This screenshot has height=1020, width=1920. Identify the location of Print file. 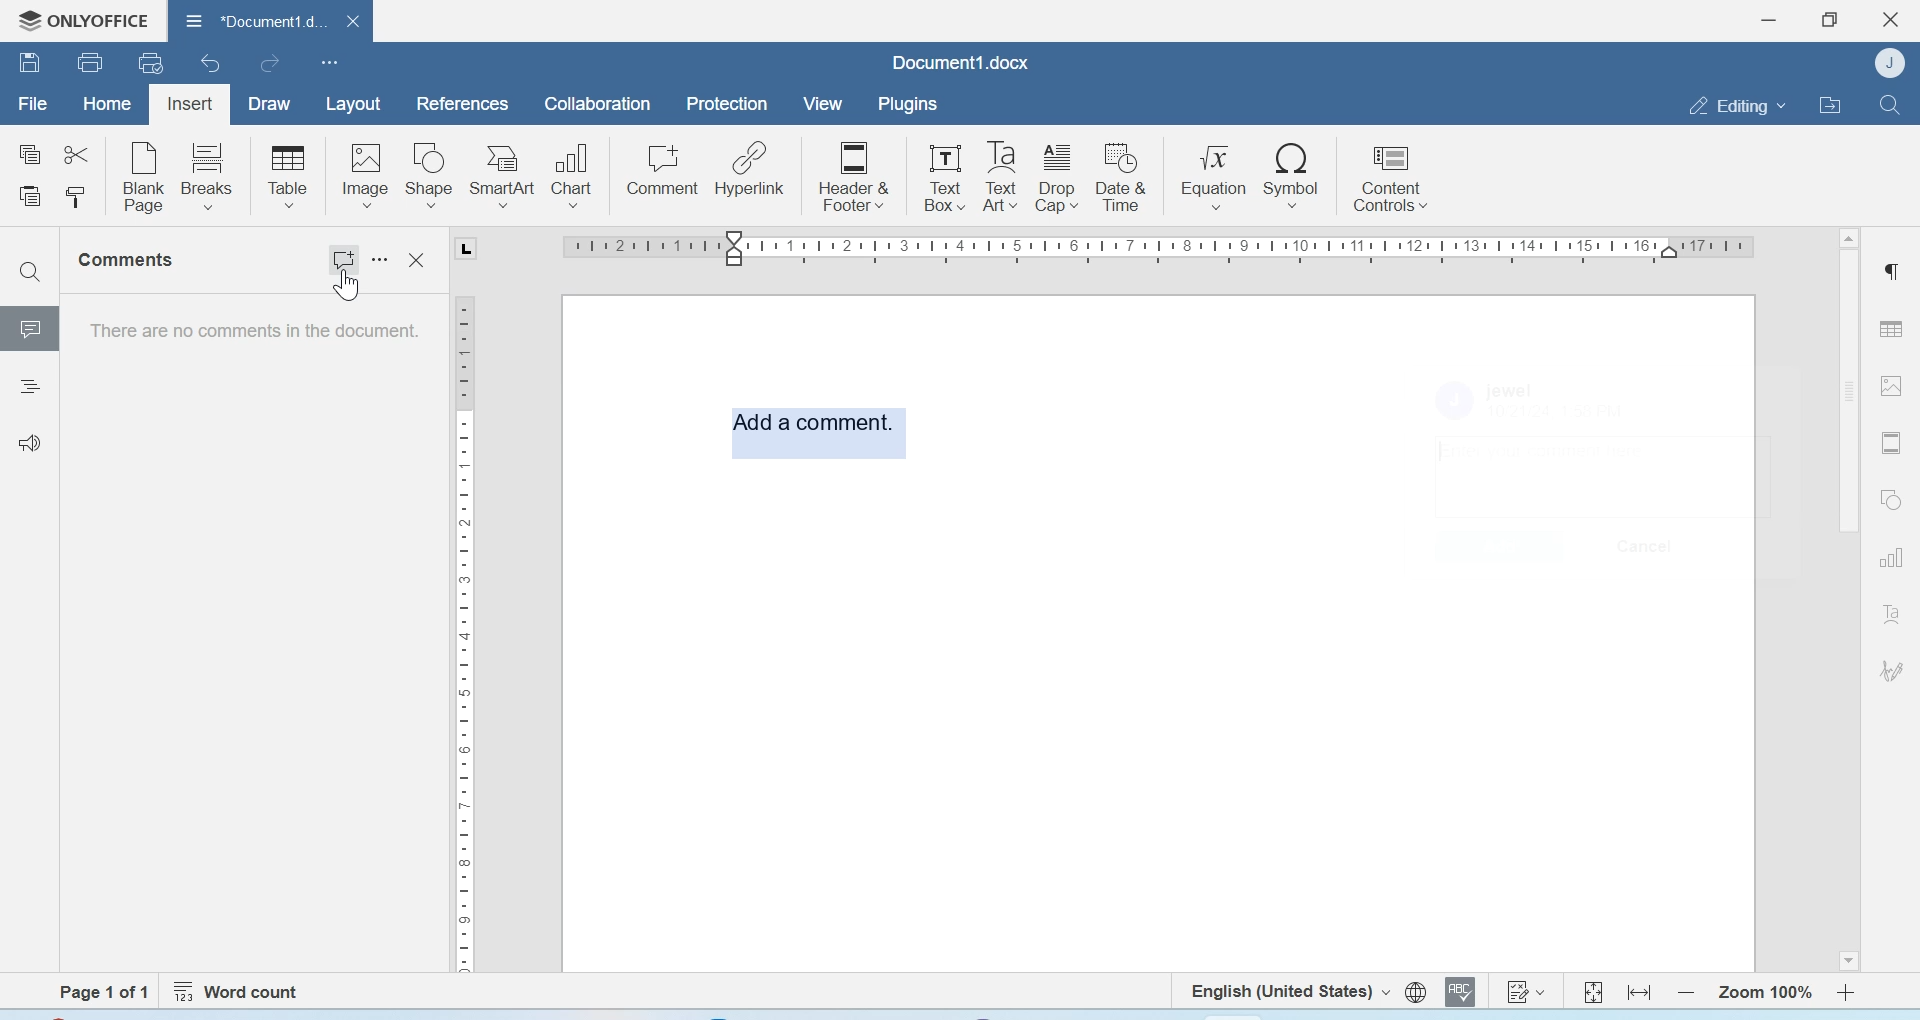
(93, 62).